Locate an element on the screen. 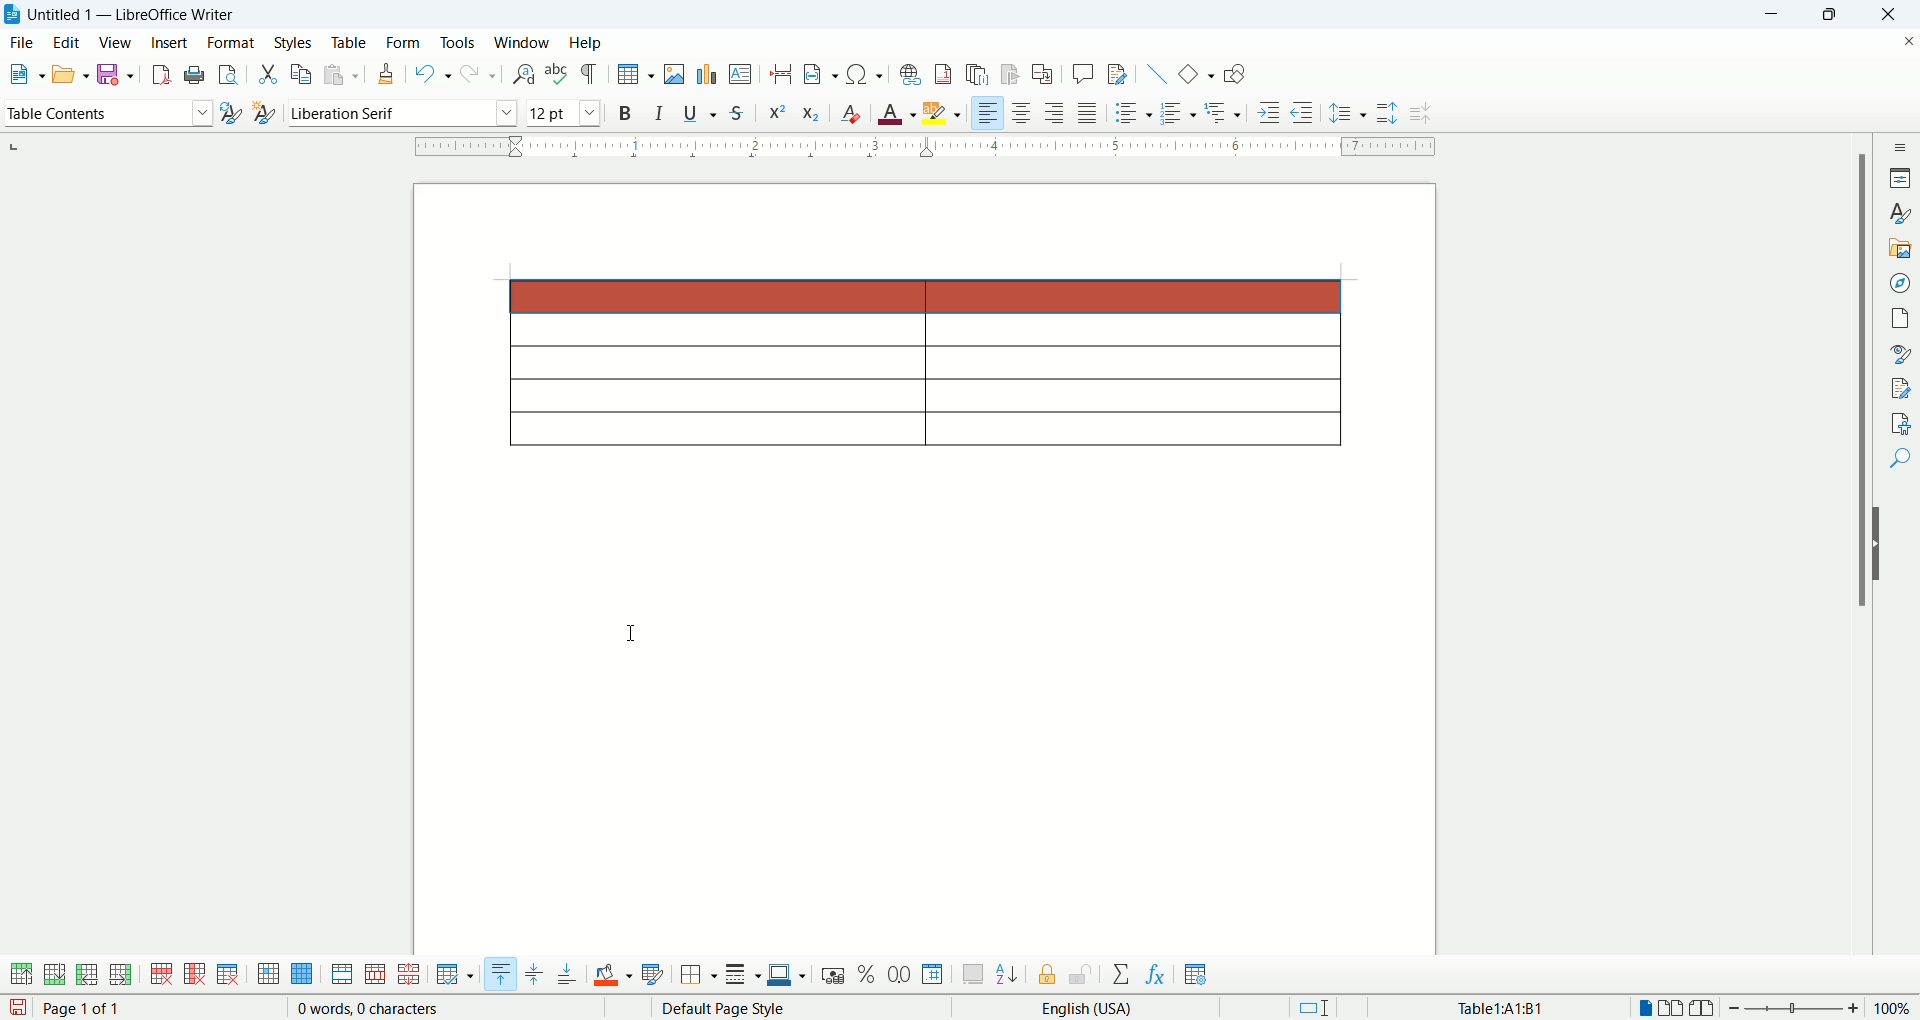  formatting mask is located at coordinates (591, 73).